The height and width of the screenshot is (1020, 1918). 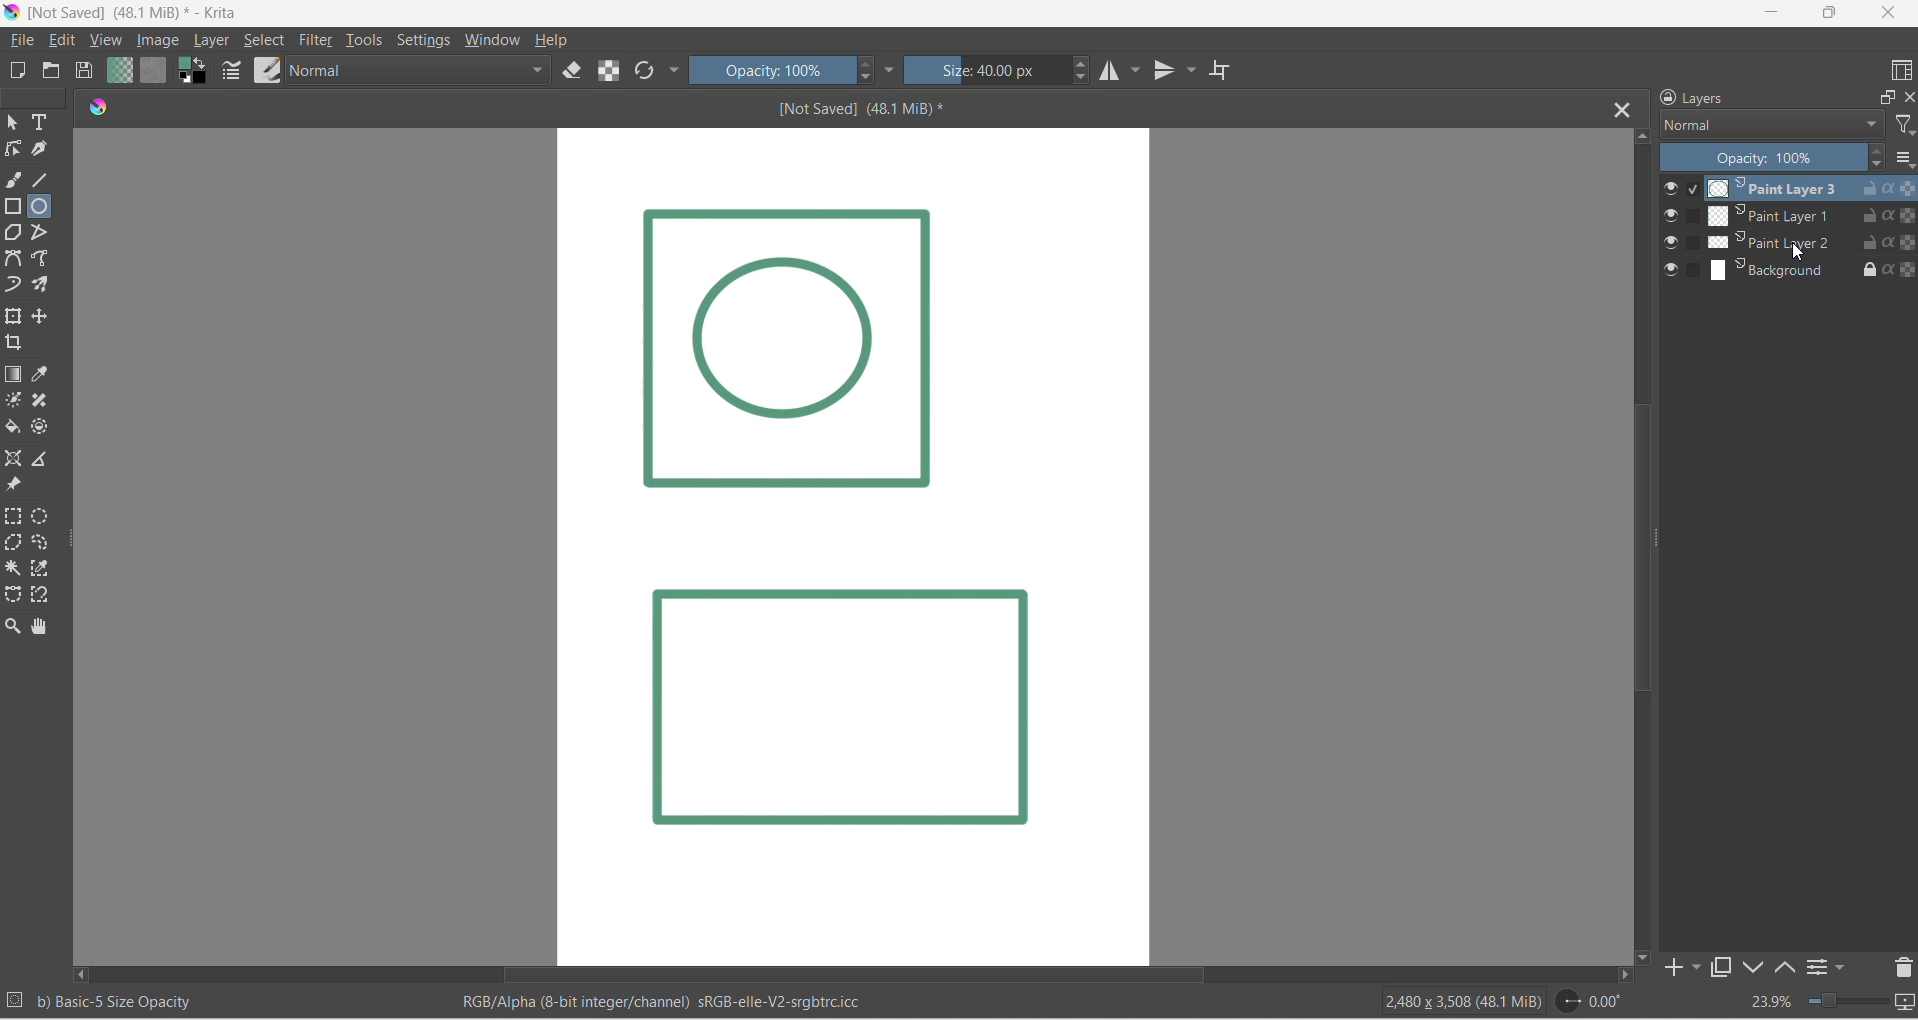 I want to click on blending mode, so click(x=417, y=72).